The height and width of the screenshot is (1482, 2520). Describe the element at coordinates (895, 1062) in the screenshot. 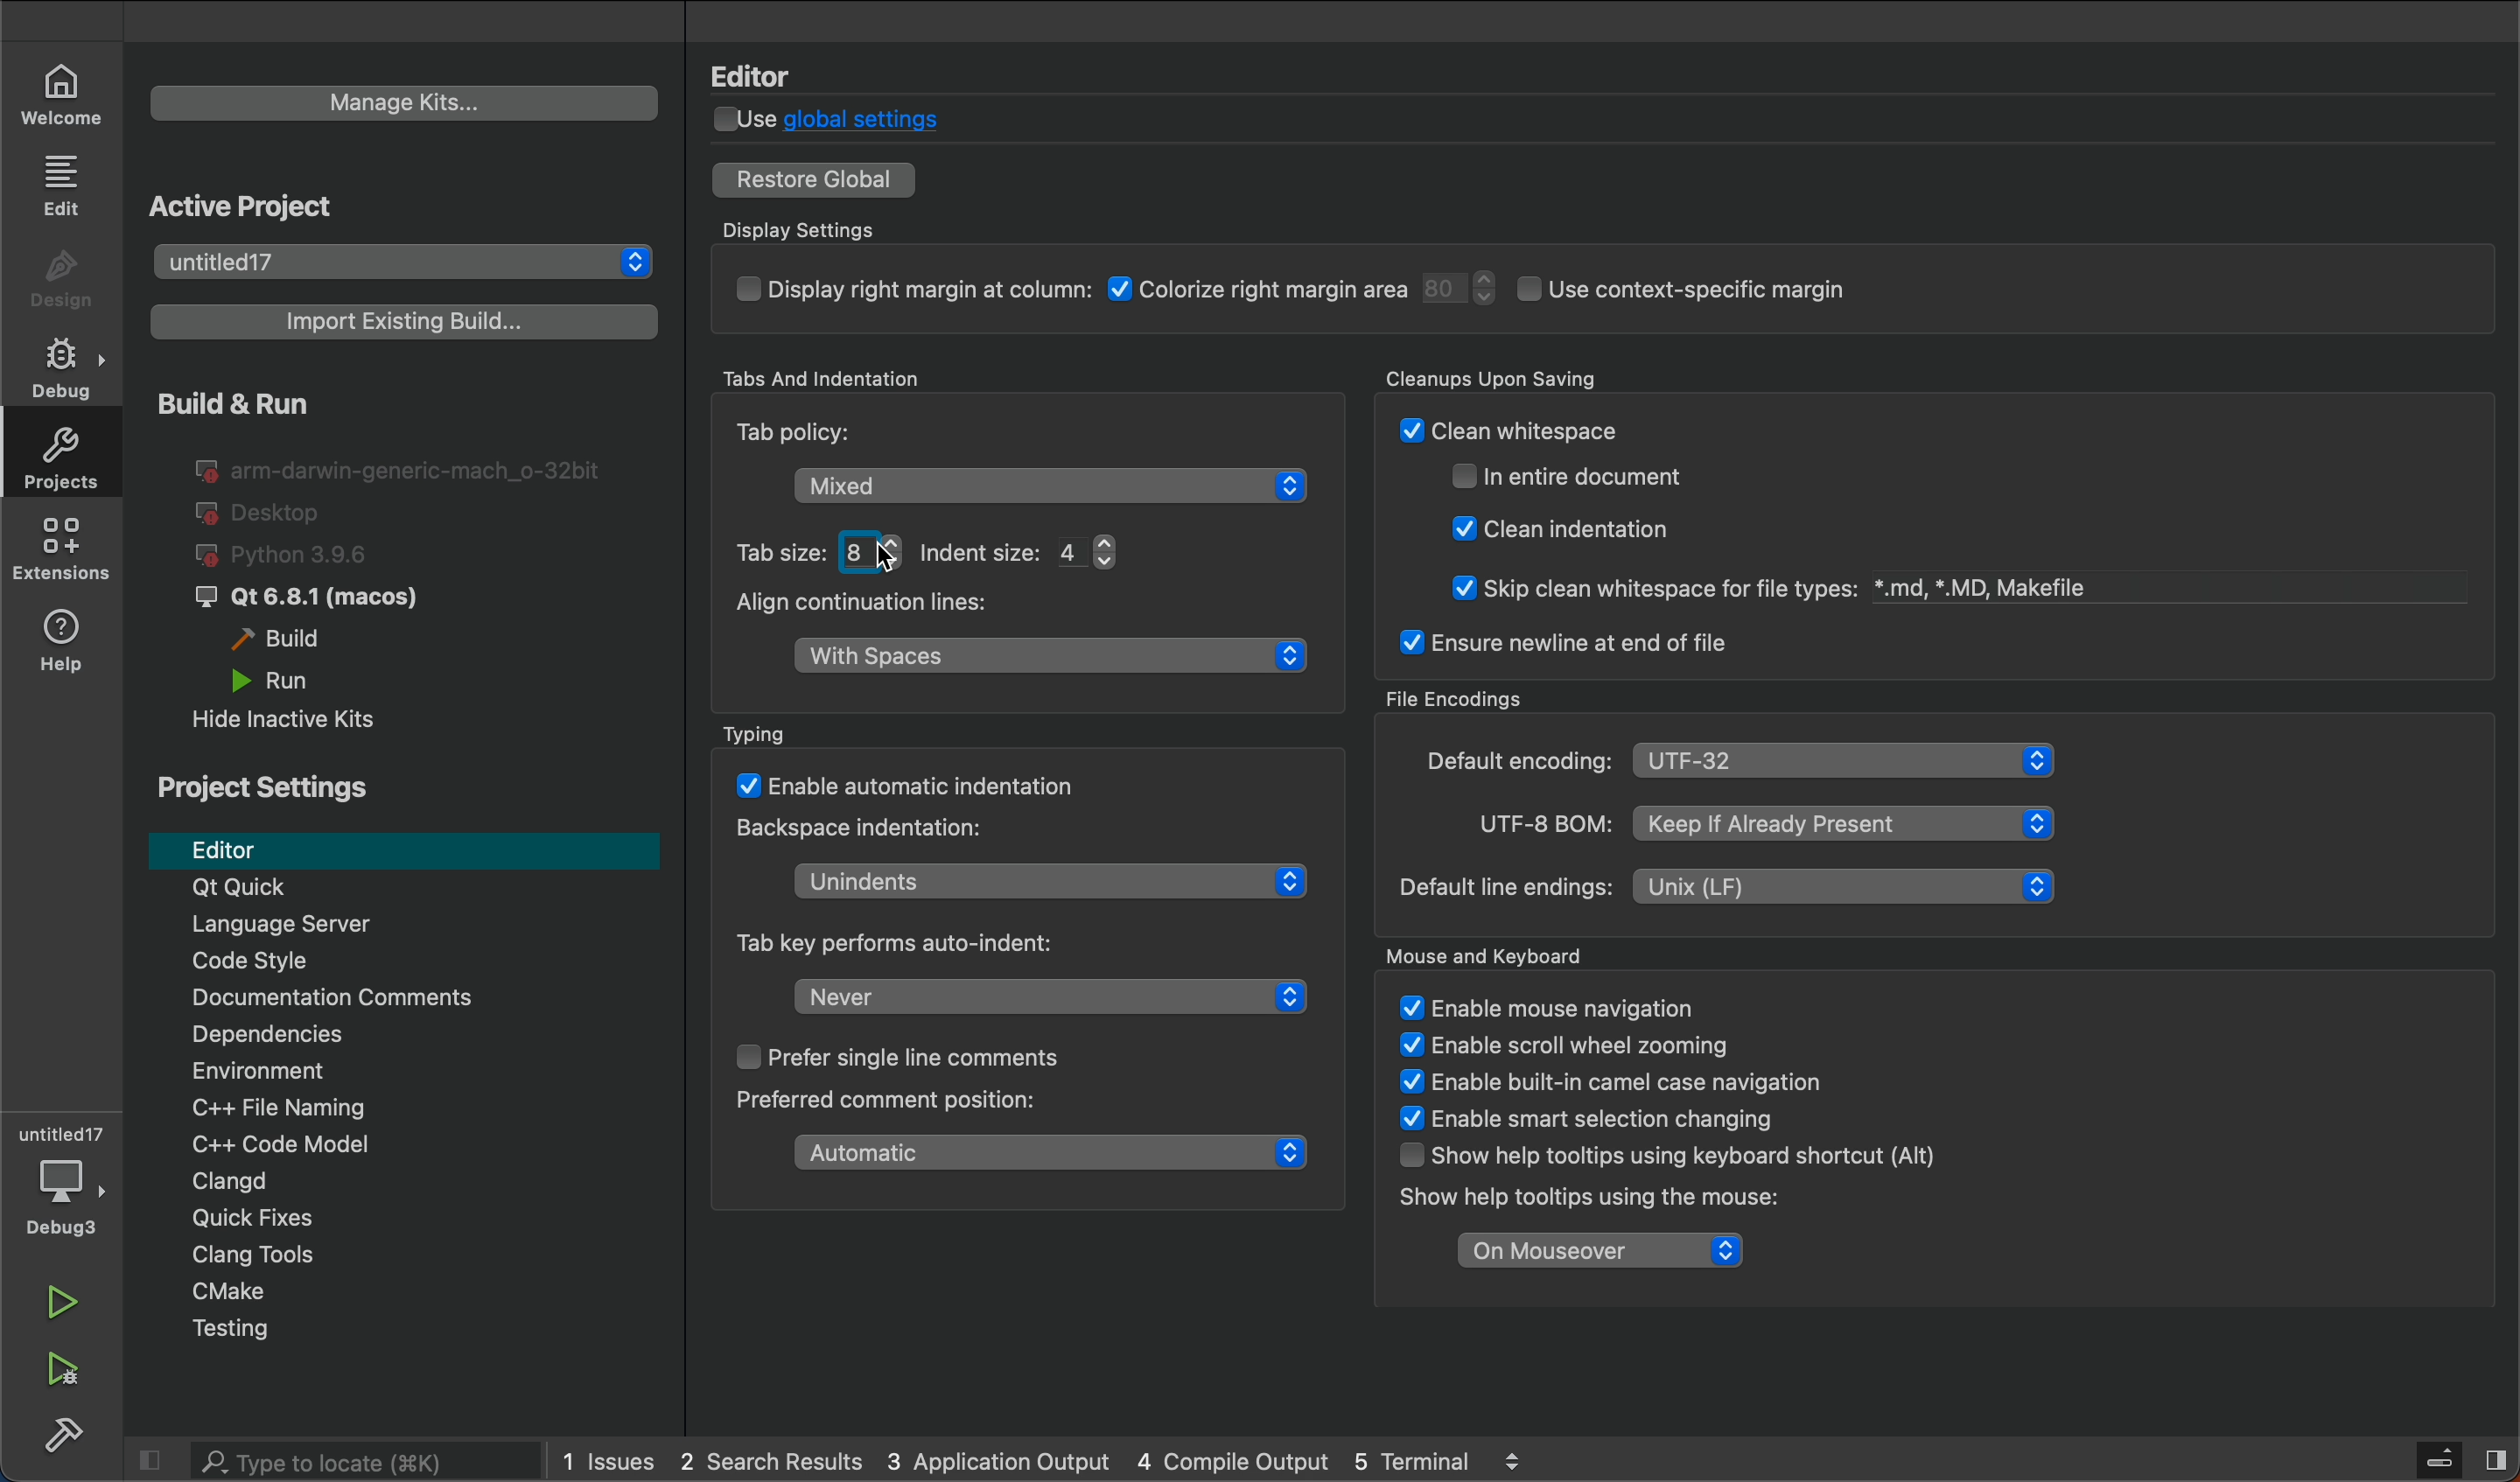

I see `prefer single line comment` at that location.